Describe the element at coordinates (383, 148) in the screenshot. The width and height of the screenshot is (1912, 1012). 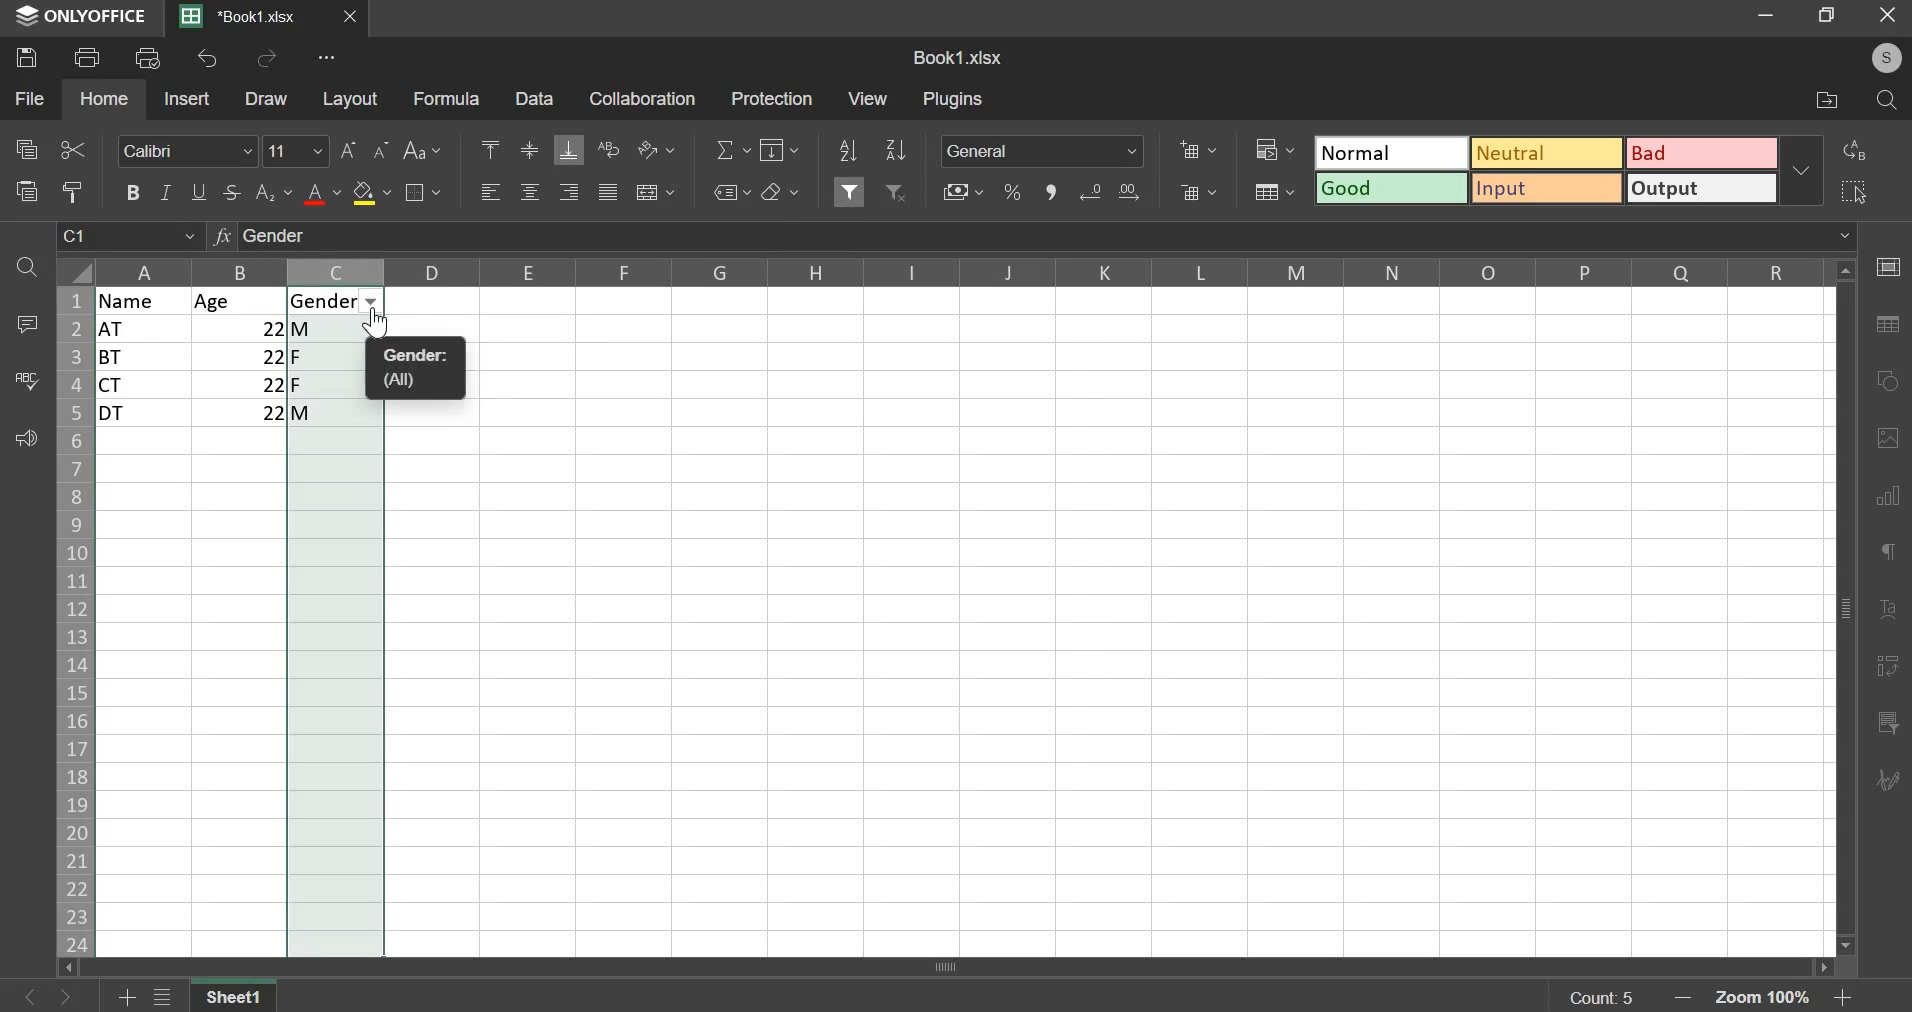
I see `font size decrease` at that location.